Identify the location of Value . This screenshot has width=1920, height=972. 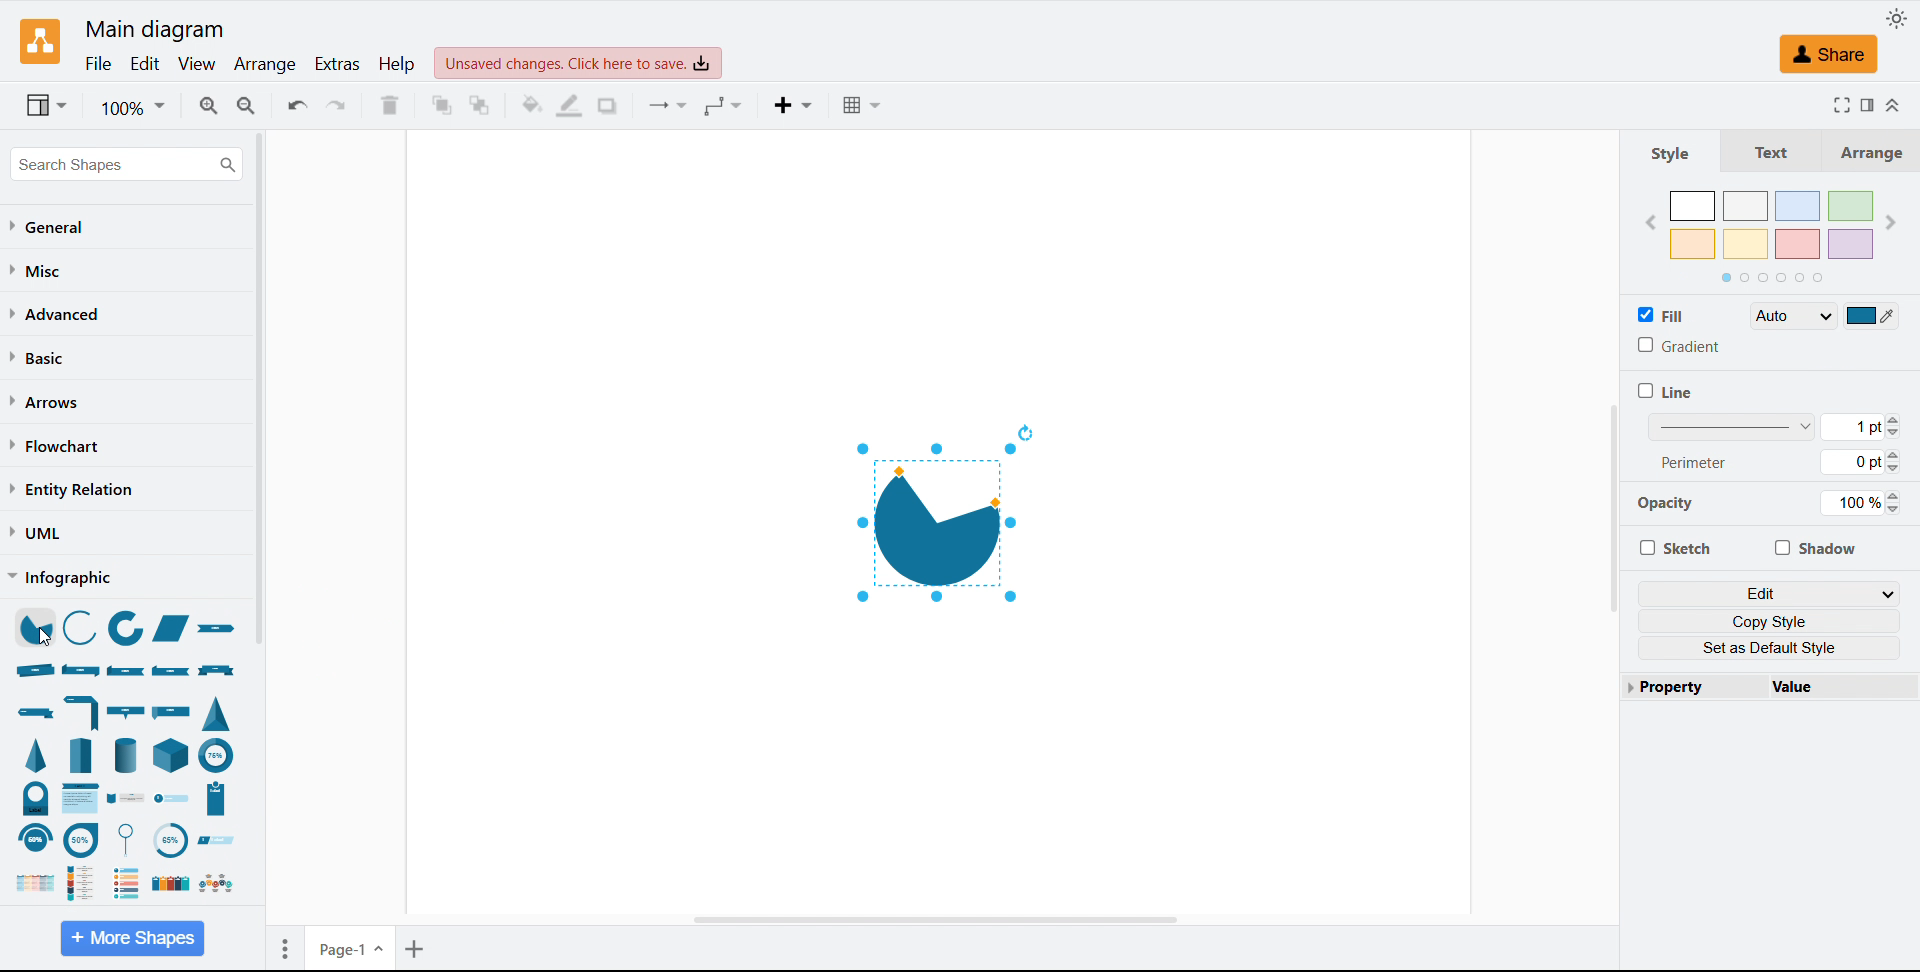
(1844, 687).